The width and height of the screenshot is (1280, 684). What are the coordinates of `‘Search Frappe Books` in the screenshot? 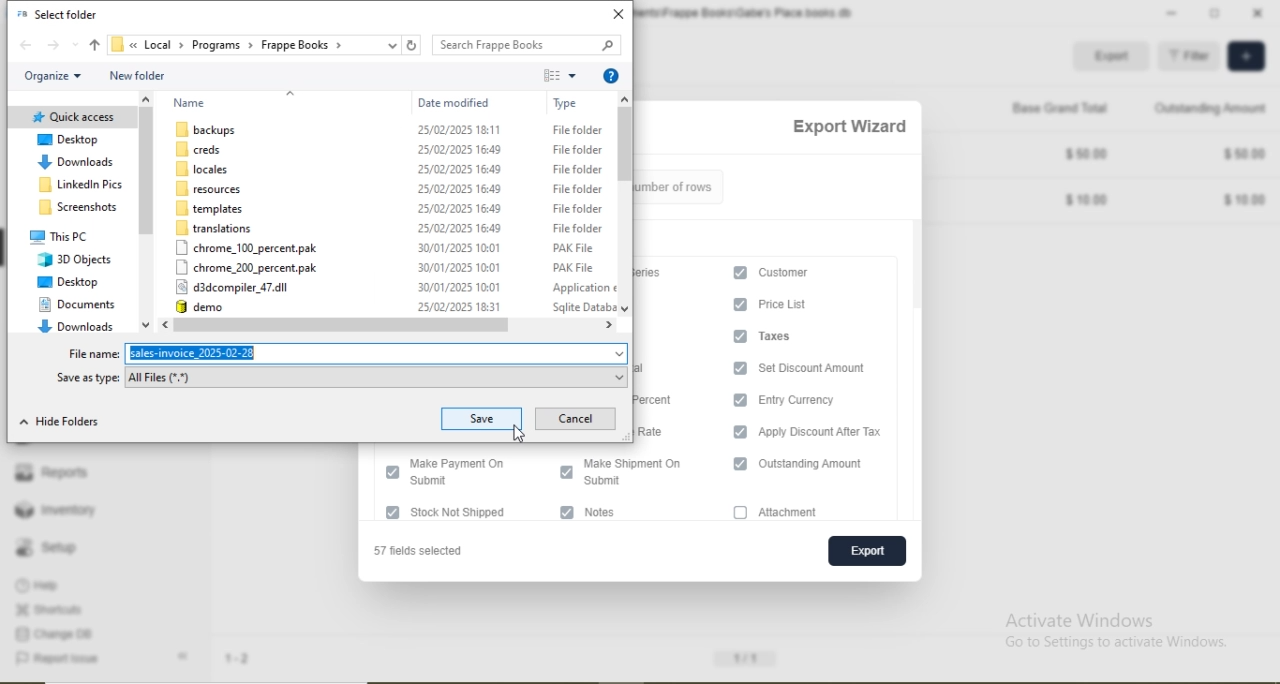 It's located at (499, 45).